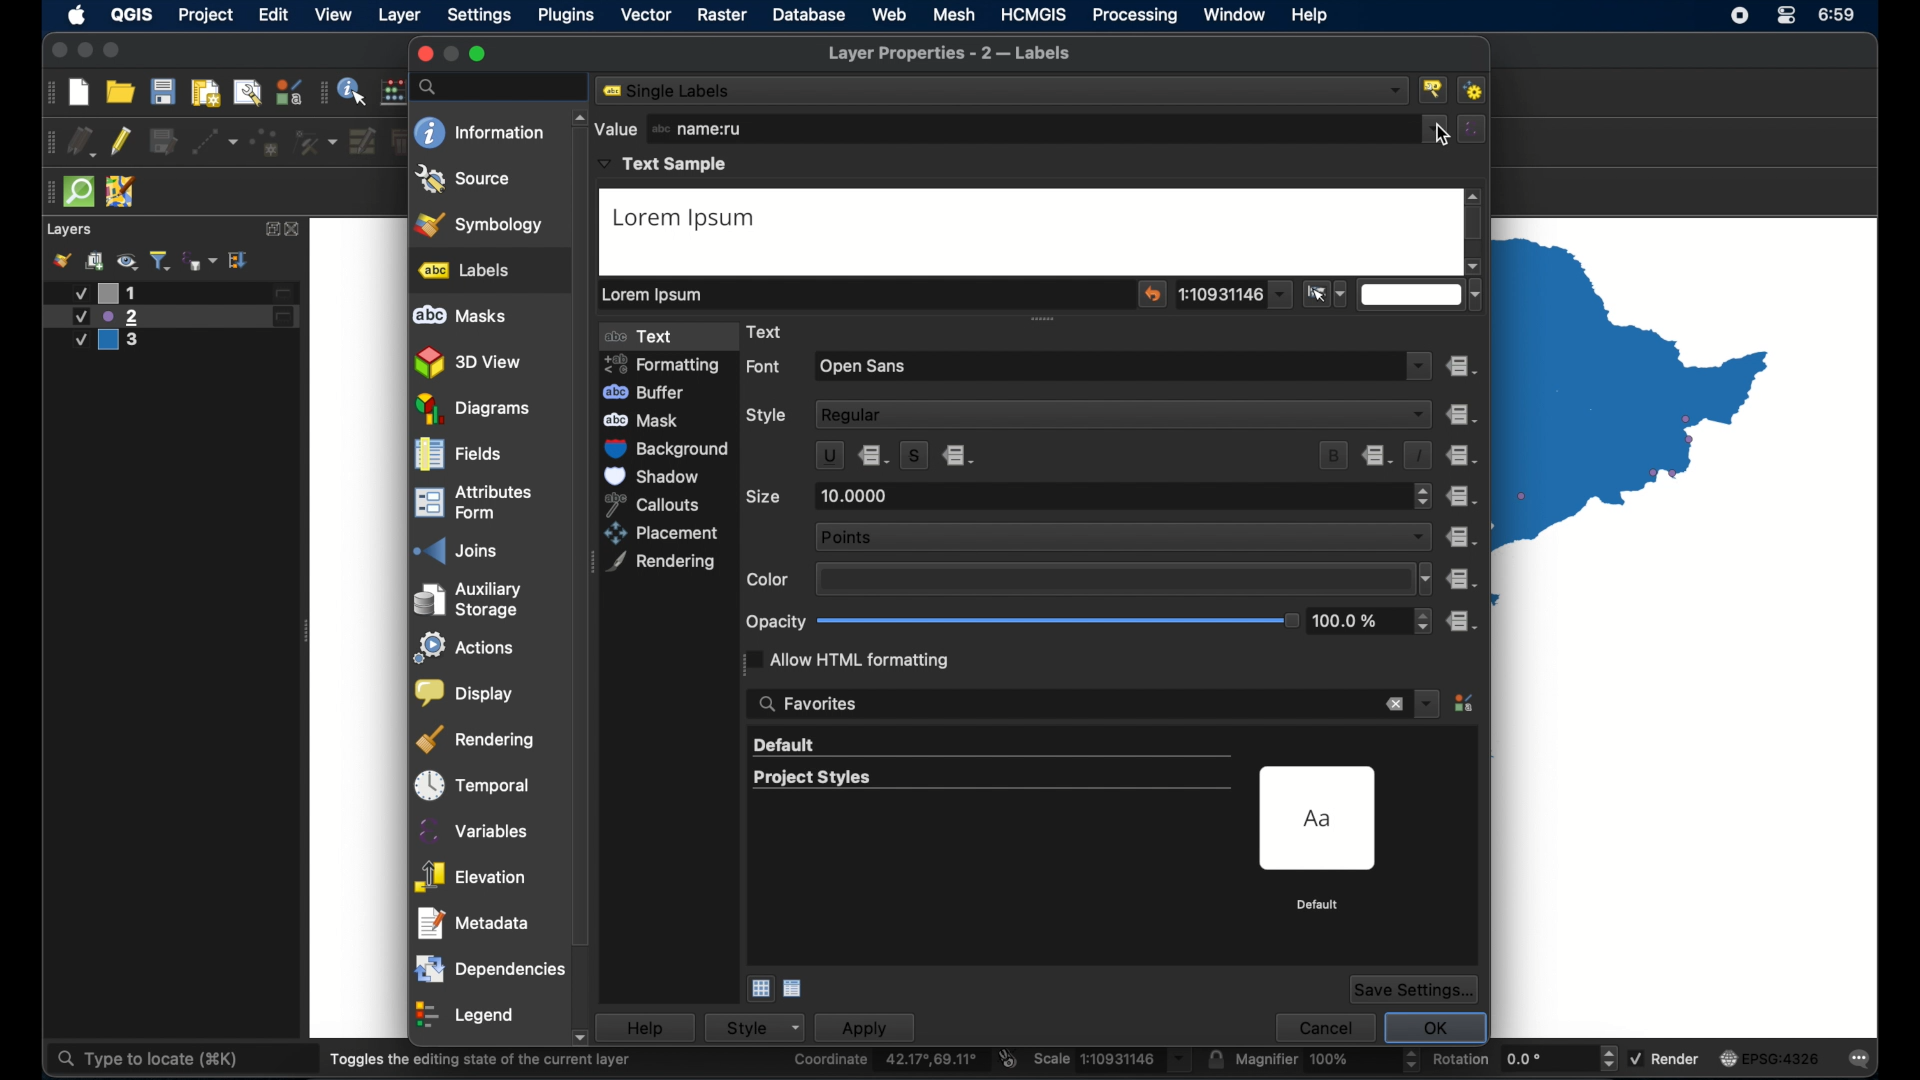 This screenshot has height=1080, width=1920. Describe the element at coordinates (473, 501) in the screenshot. I see `attributes form` at that location.